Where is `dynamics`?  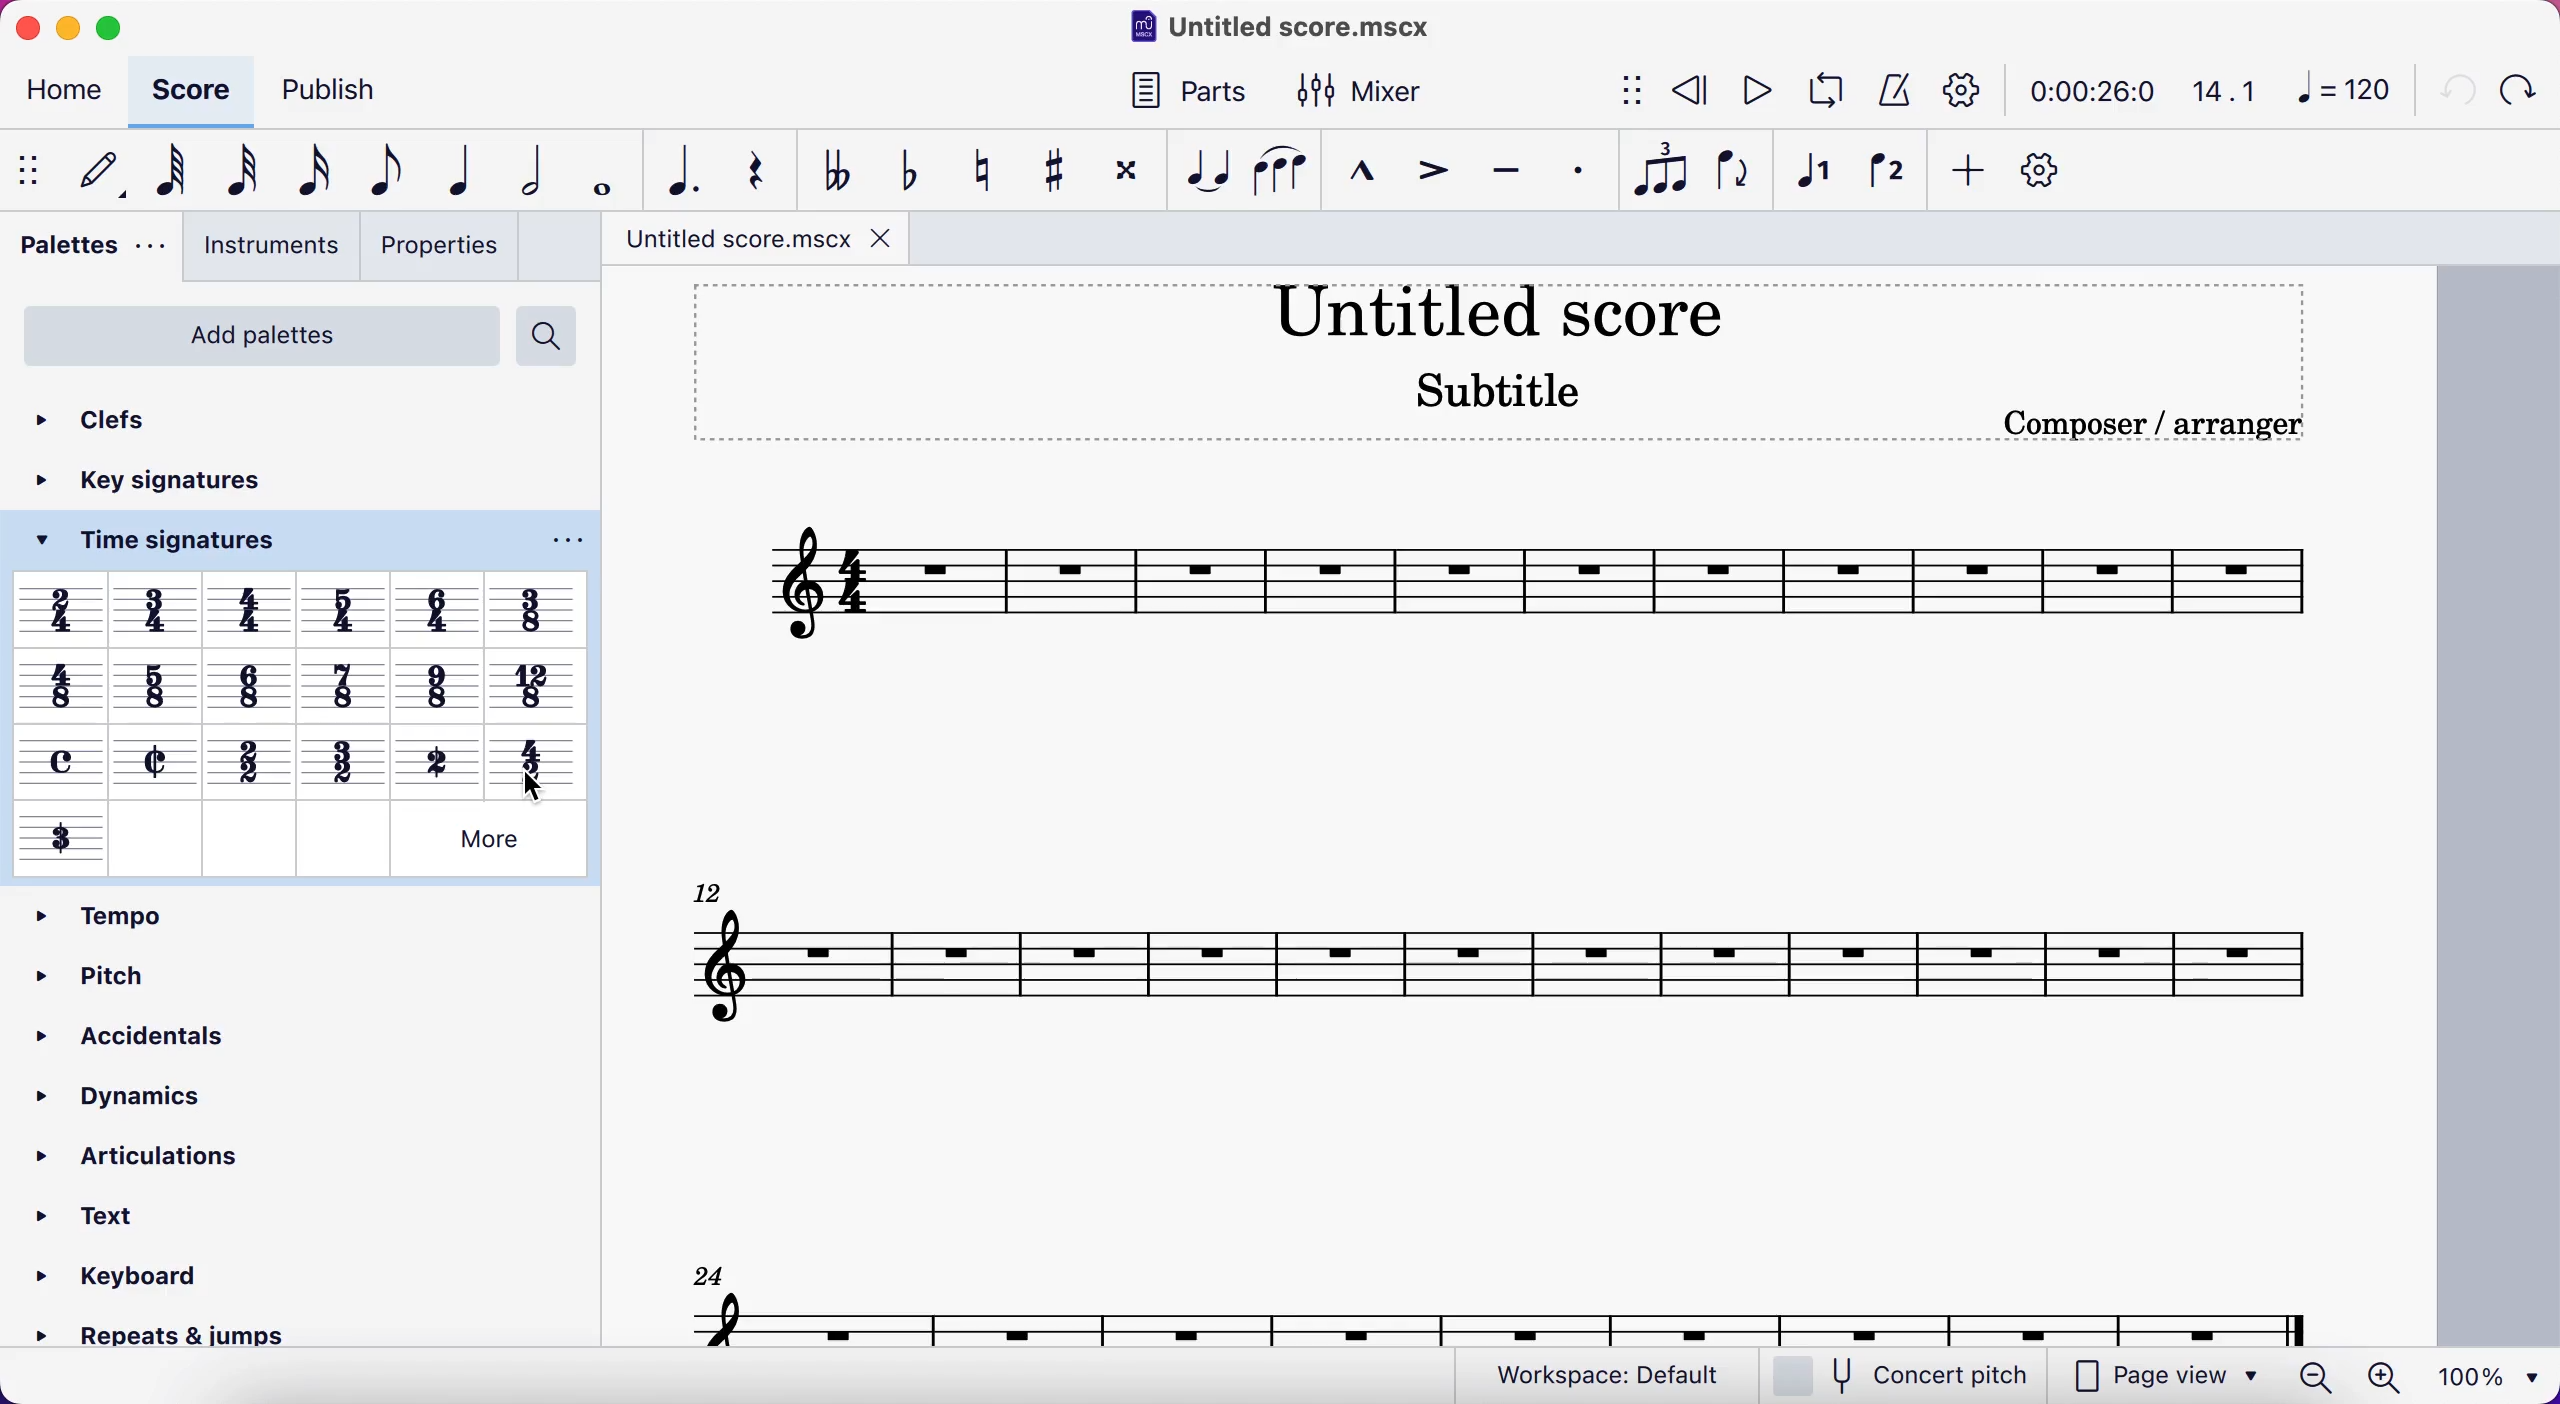 dynamics is located at coordinates (144, 1090).